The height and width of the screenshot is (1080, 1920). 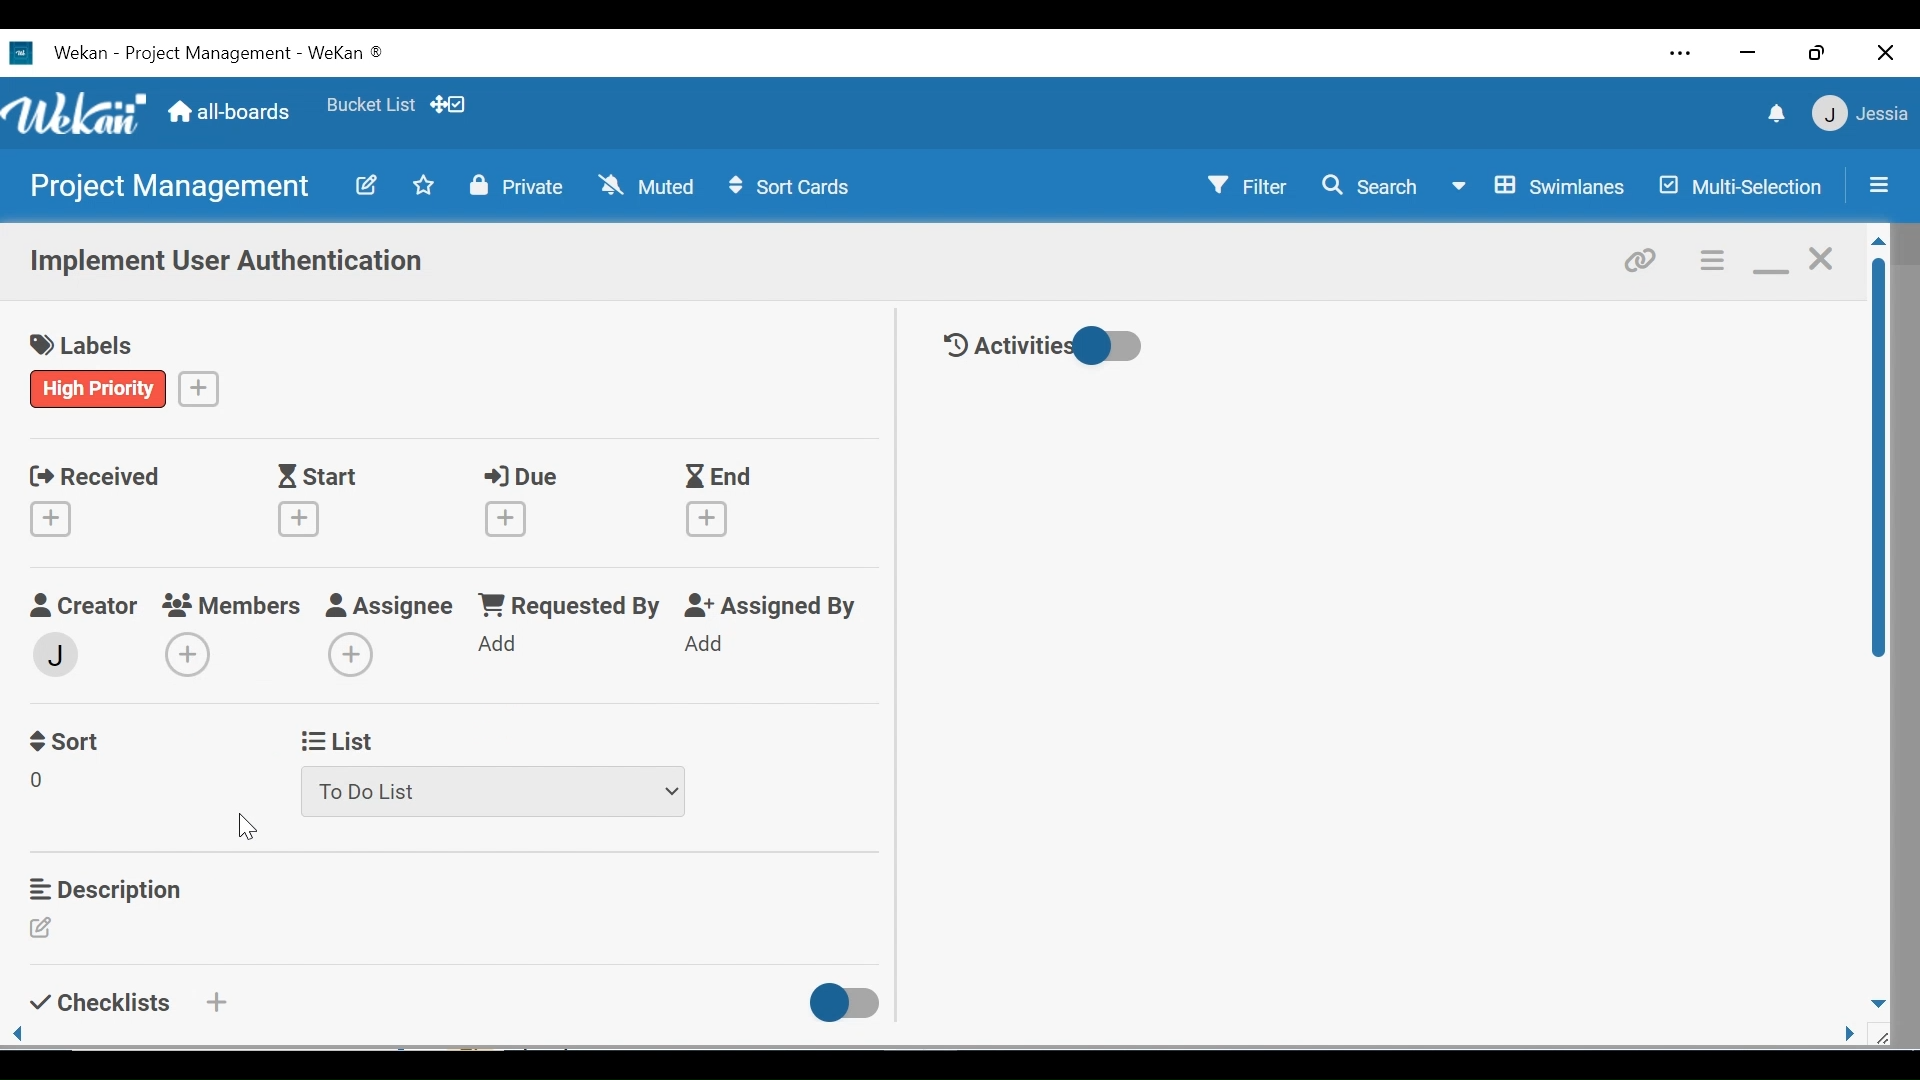 I want to click on notifications, so click(x=1772, y=116).